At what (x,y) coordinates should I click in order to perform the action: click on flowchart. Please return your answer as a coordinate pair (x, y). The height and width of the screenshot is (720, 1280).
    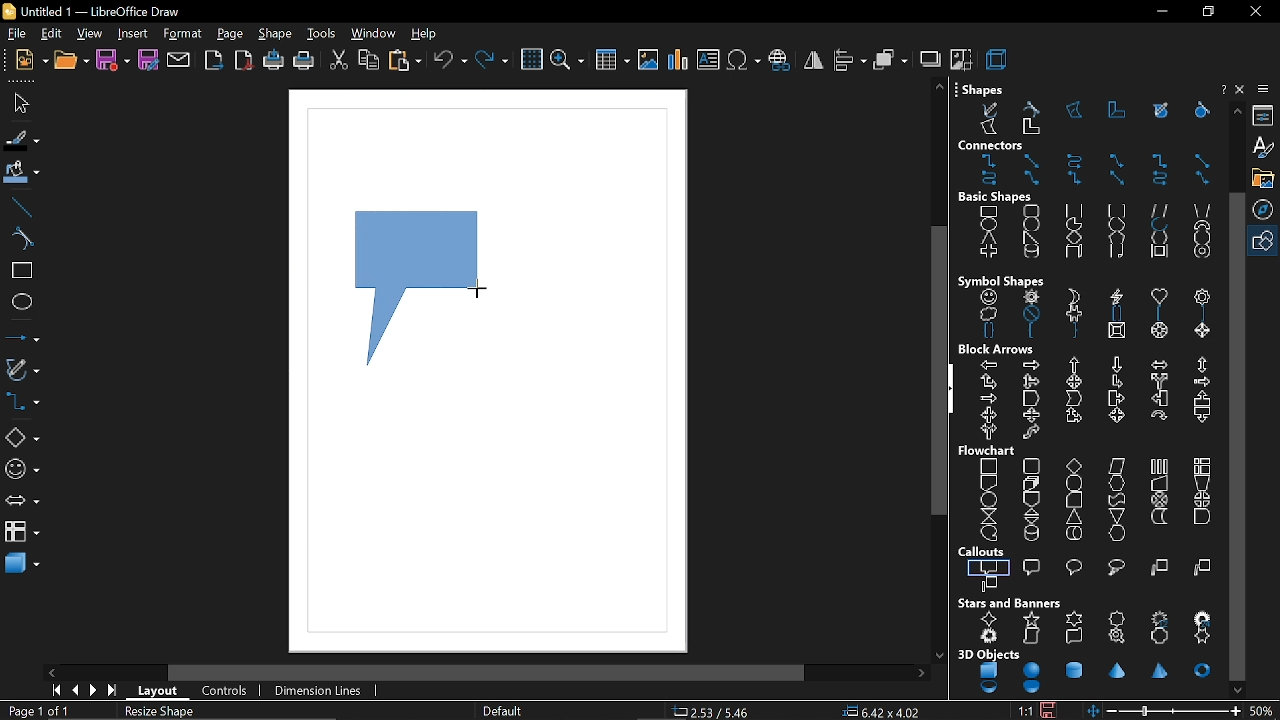
    Looking at the image, I should click on (989, 451).